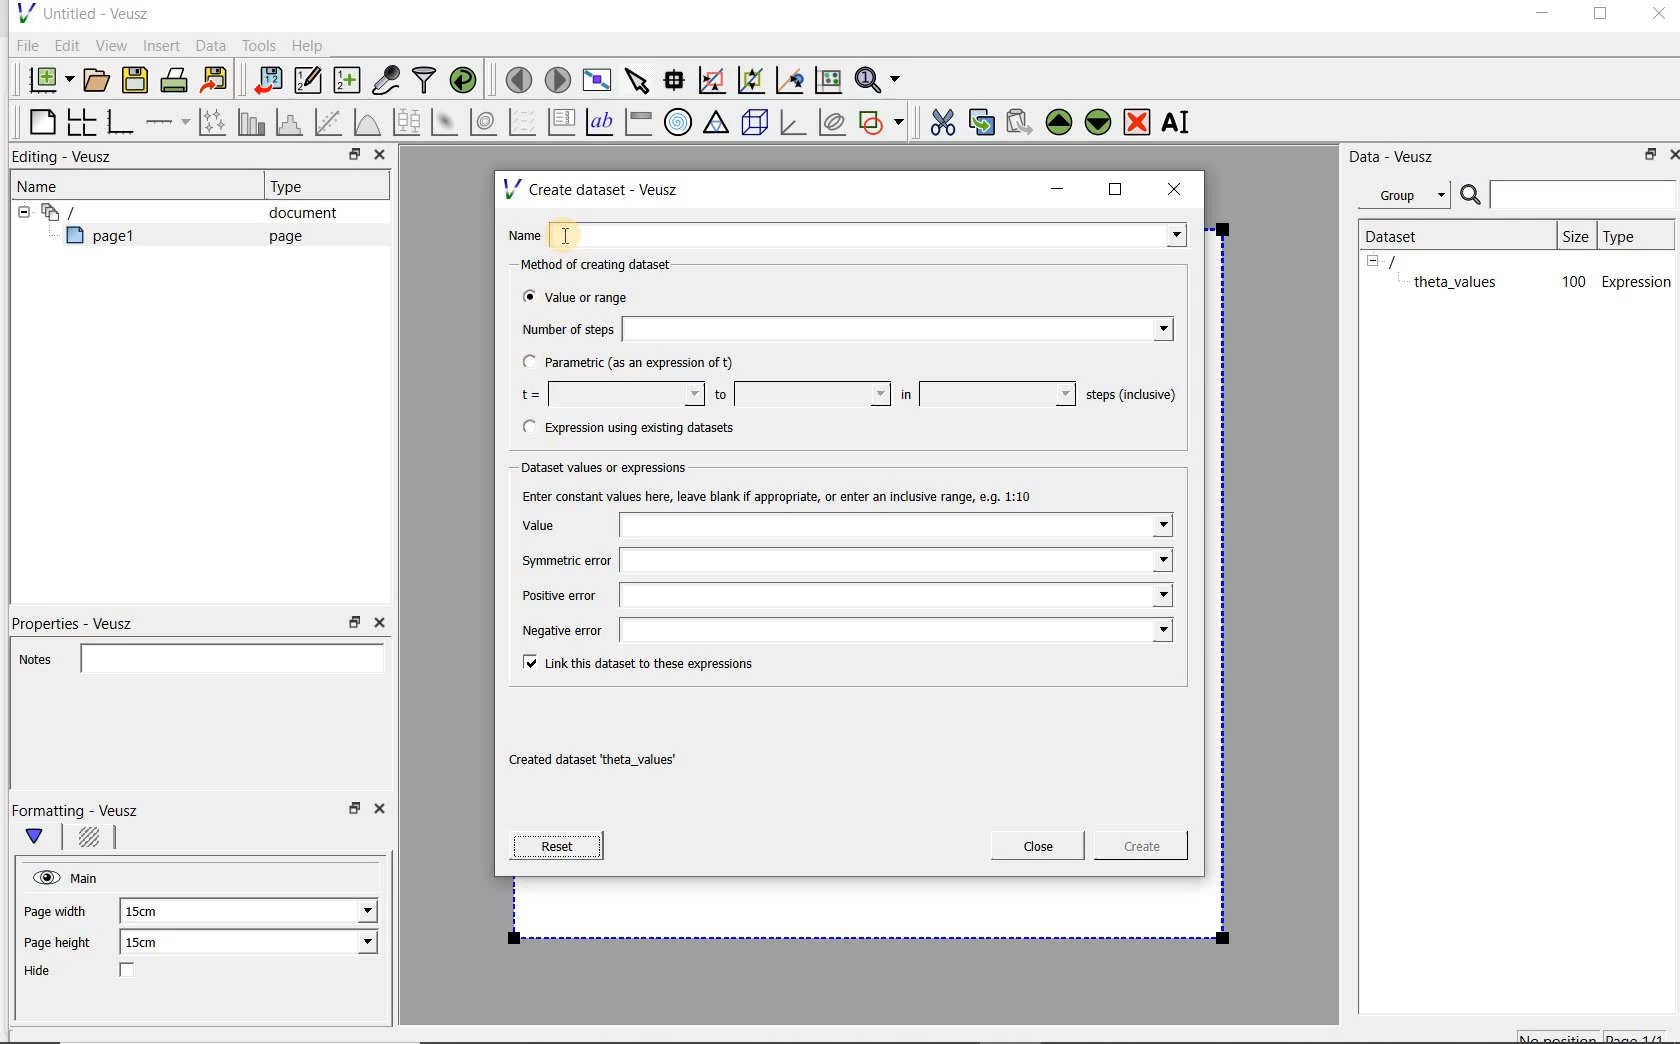  Describe the element at coordinates (94, 212) in the screenshot. I see `Document widget` at that location.